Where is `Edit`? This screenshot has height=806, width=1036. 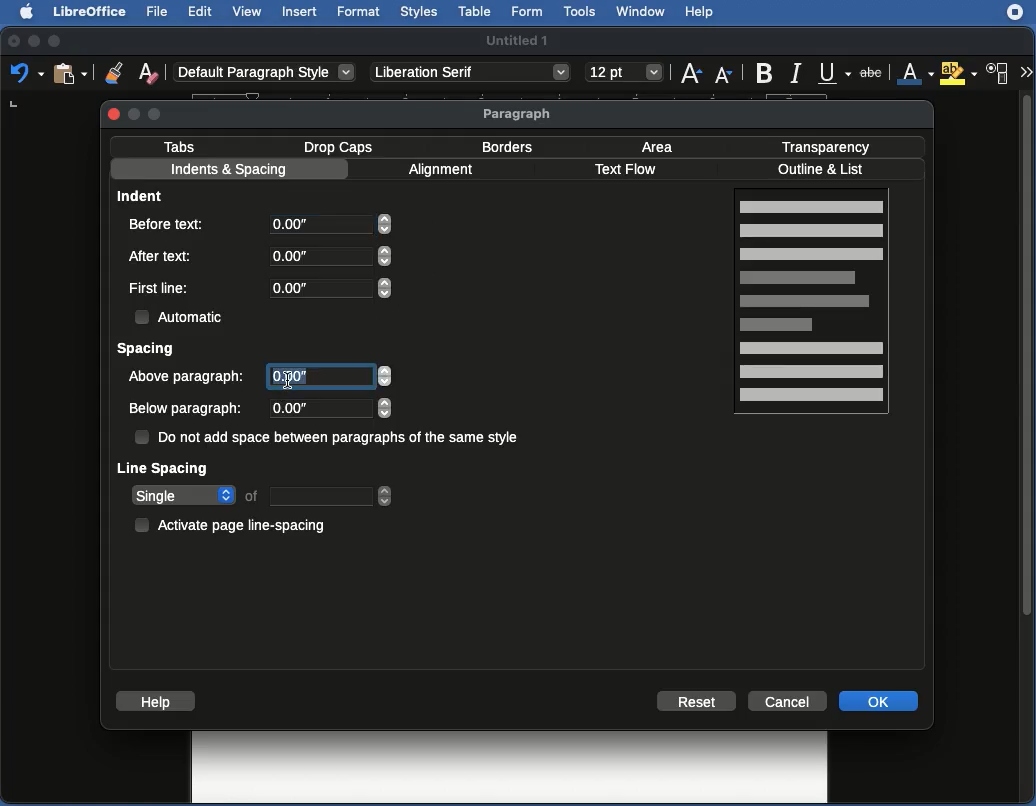 Edit is located at coordinates (201, 11).